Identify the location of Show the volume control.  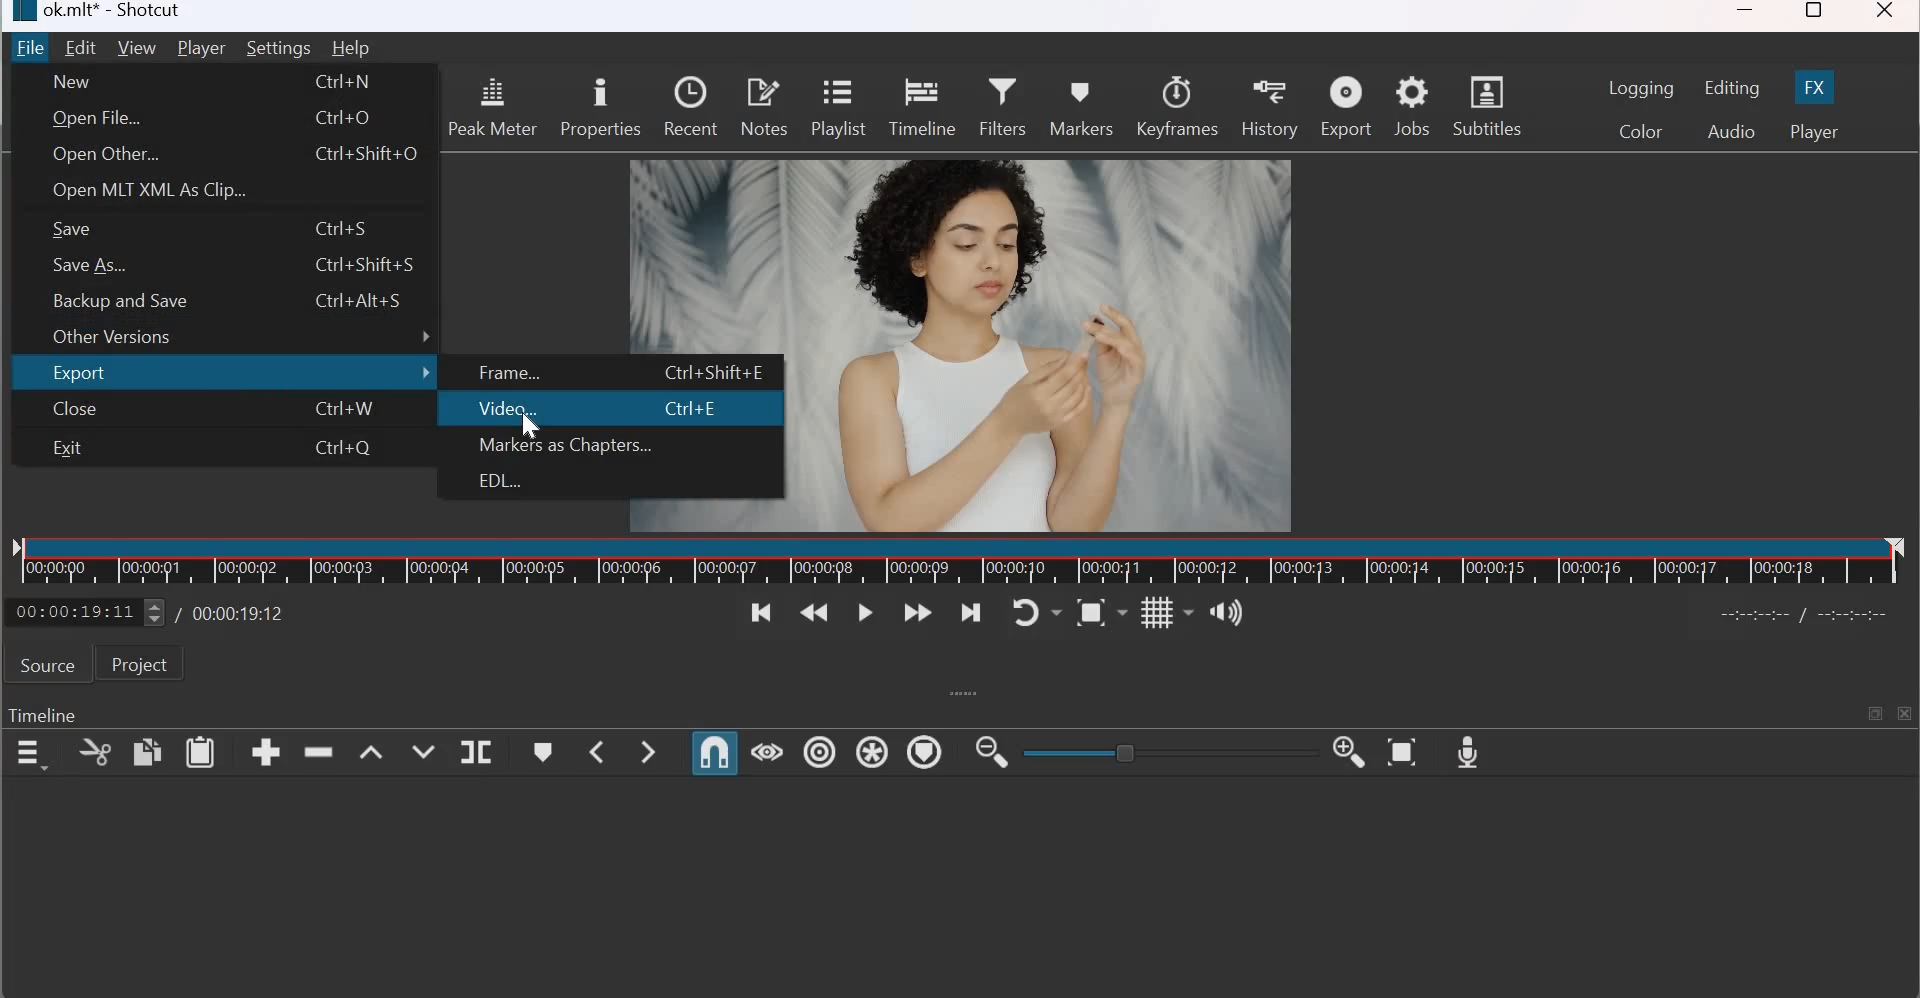
(1225, 613).